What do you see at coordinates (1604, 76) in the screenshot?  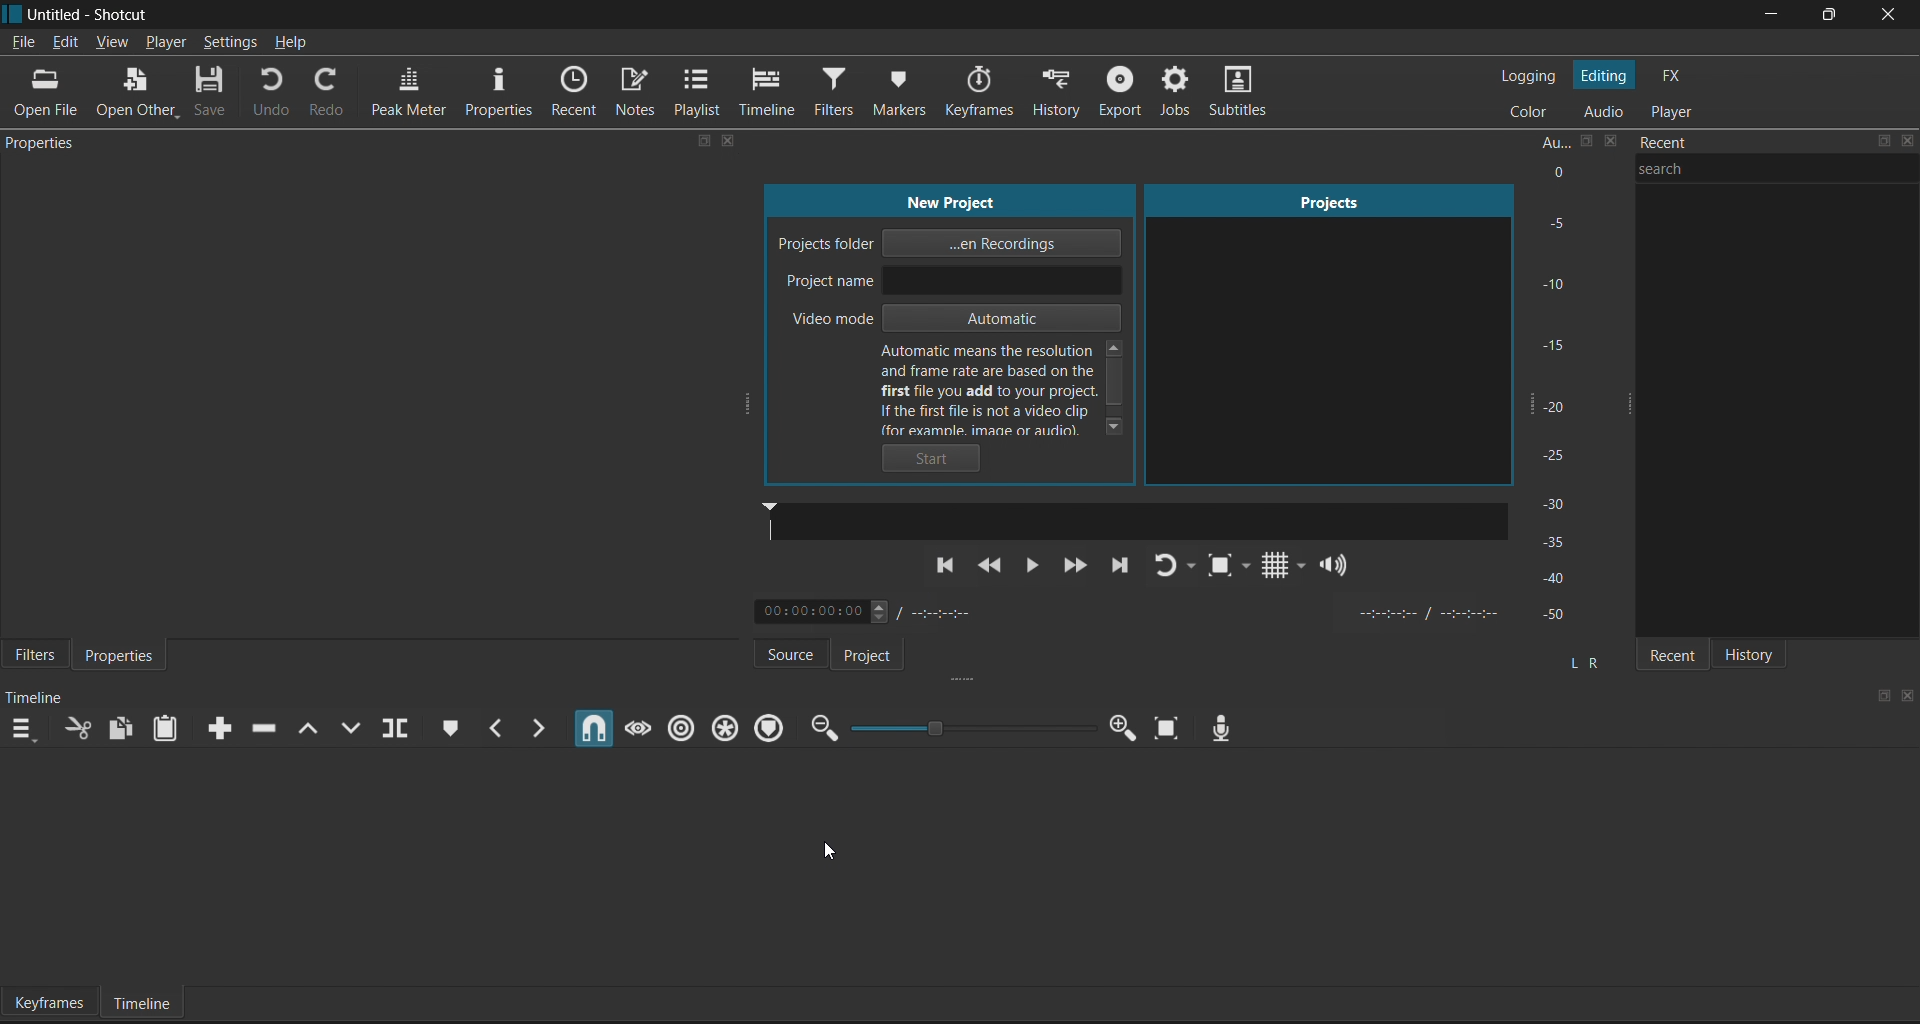 I see `Editing` at bounding box center [1604, 76].